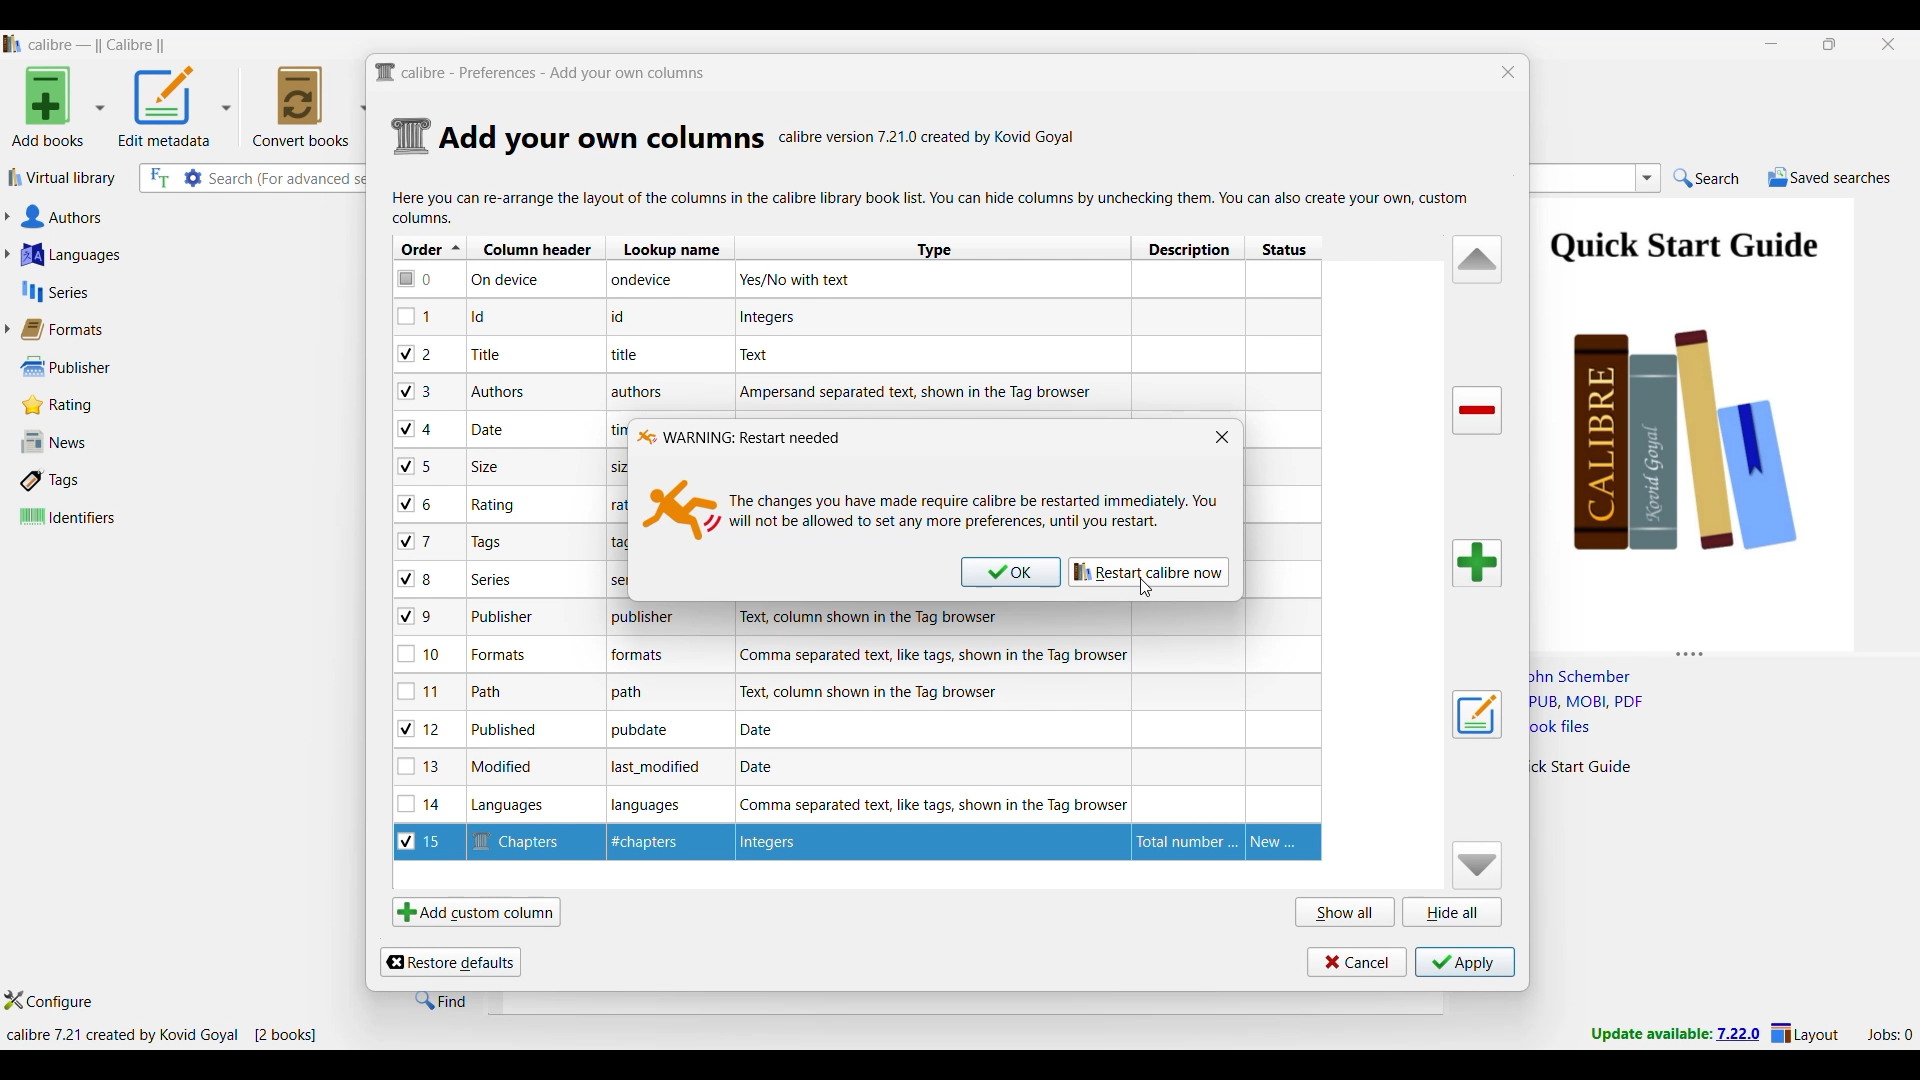 This screenshot has height=1080, width=1920. I want to click on Explanation, so click(928, 803).